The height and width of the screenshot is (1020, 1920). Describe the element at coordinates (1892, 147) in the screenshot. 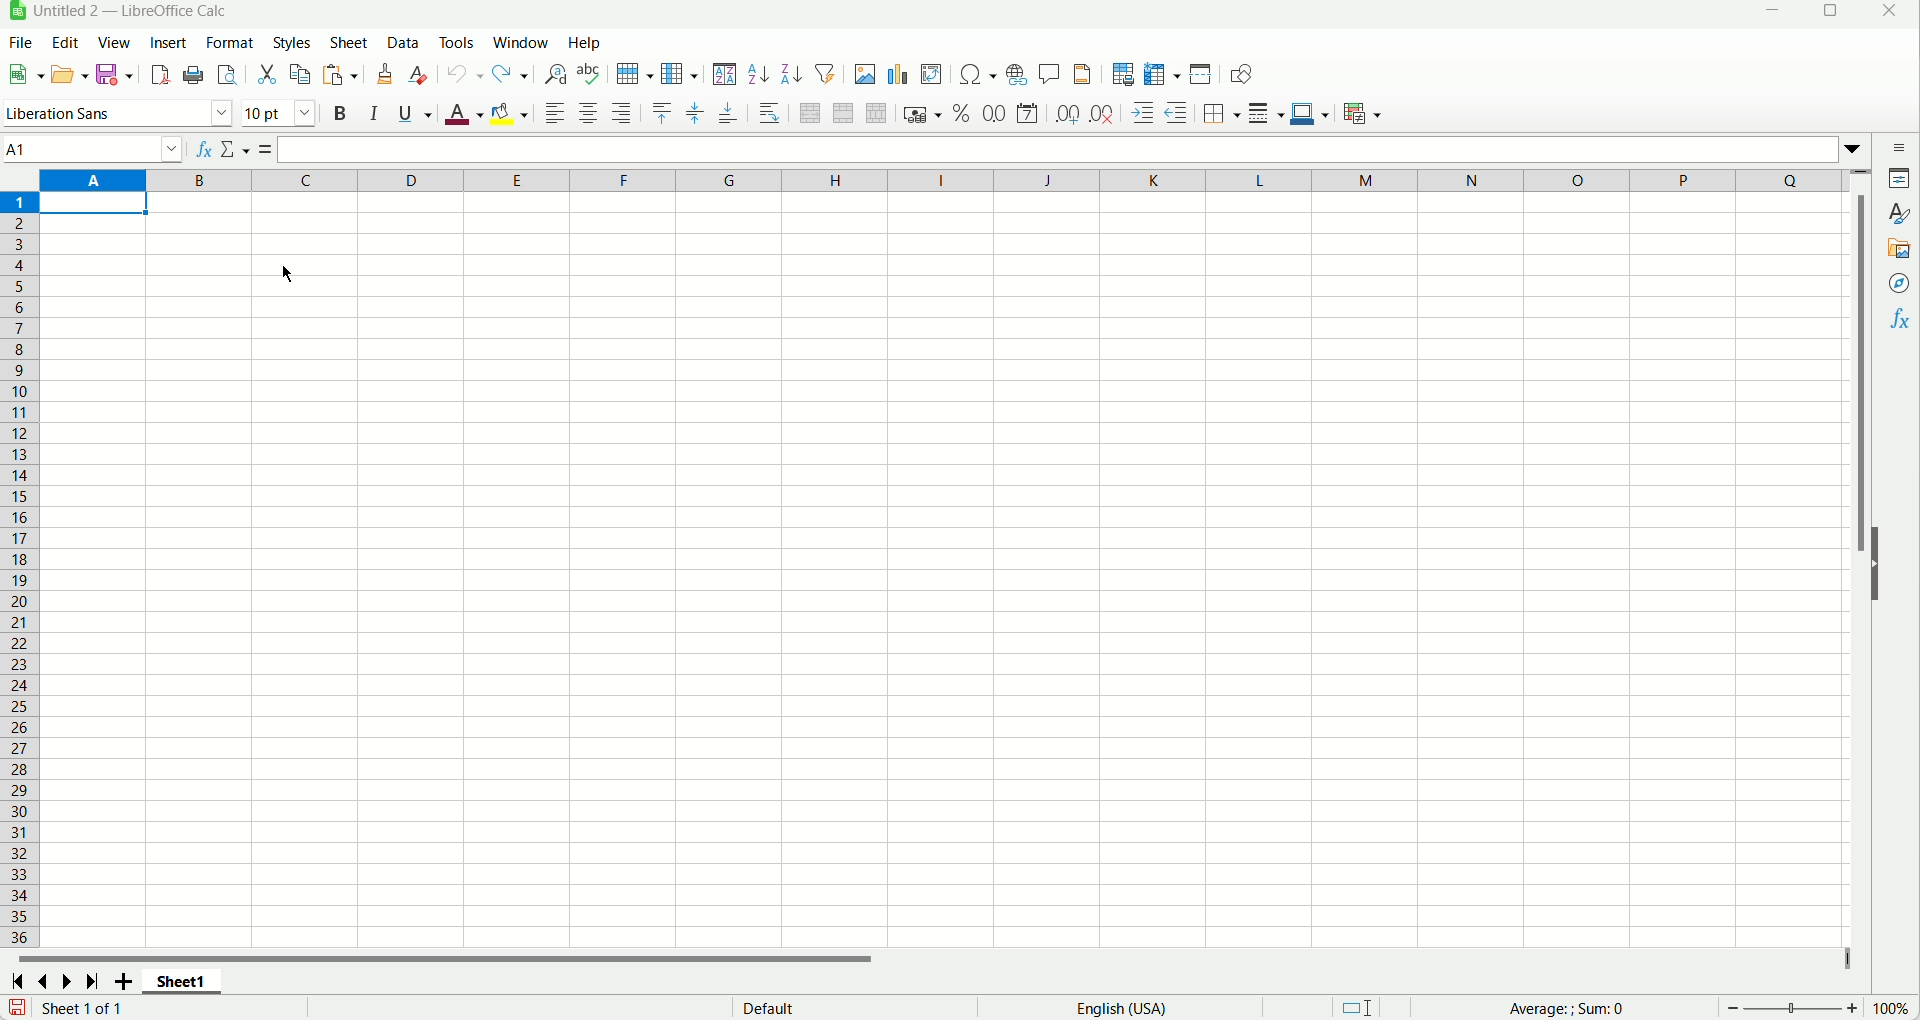

I see `Sidebar settings` at that location.